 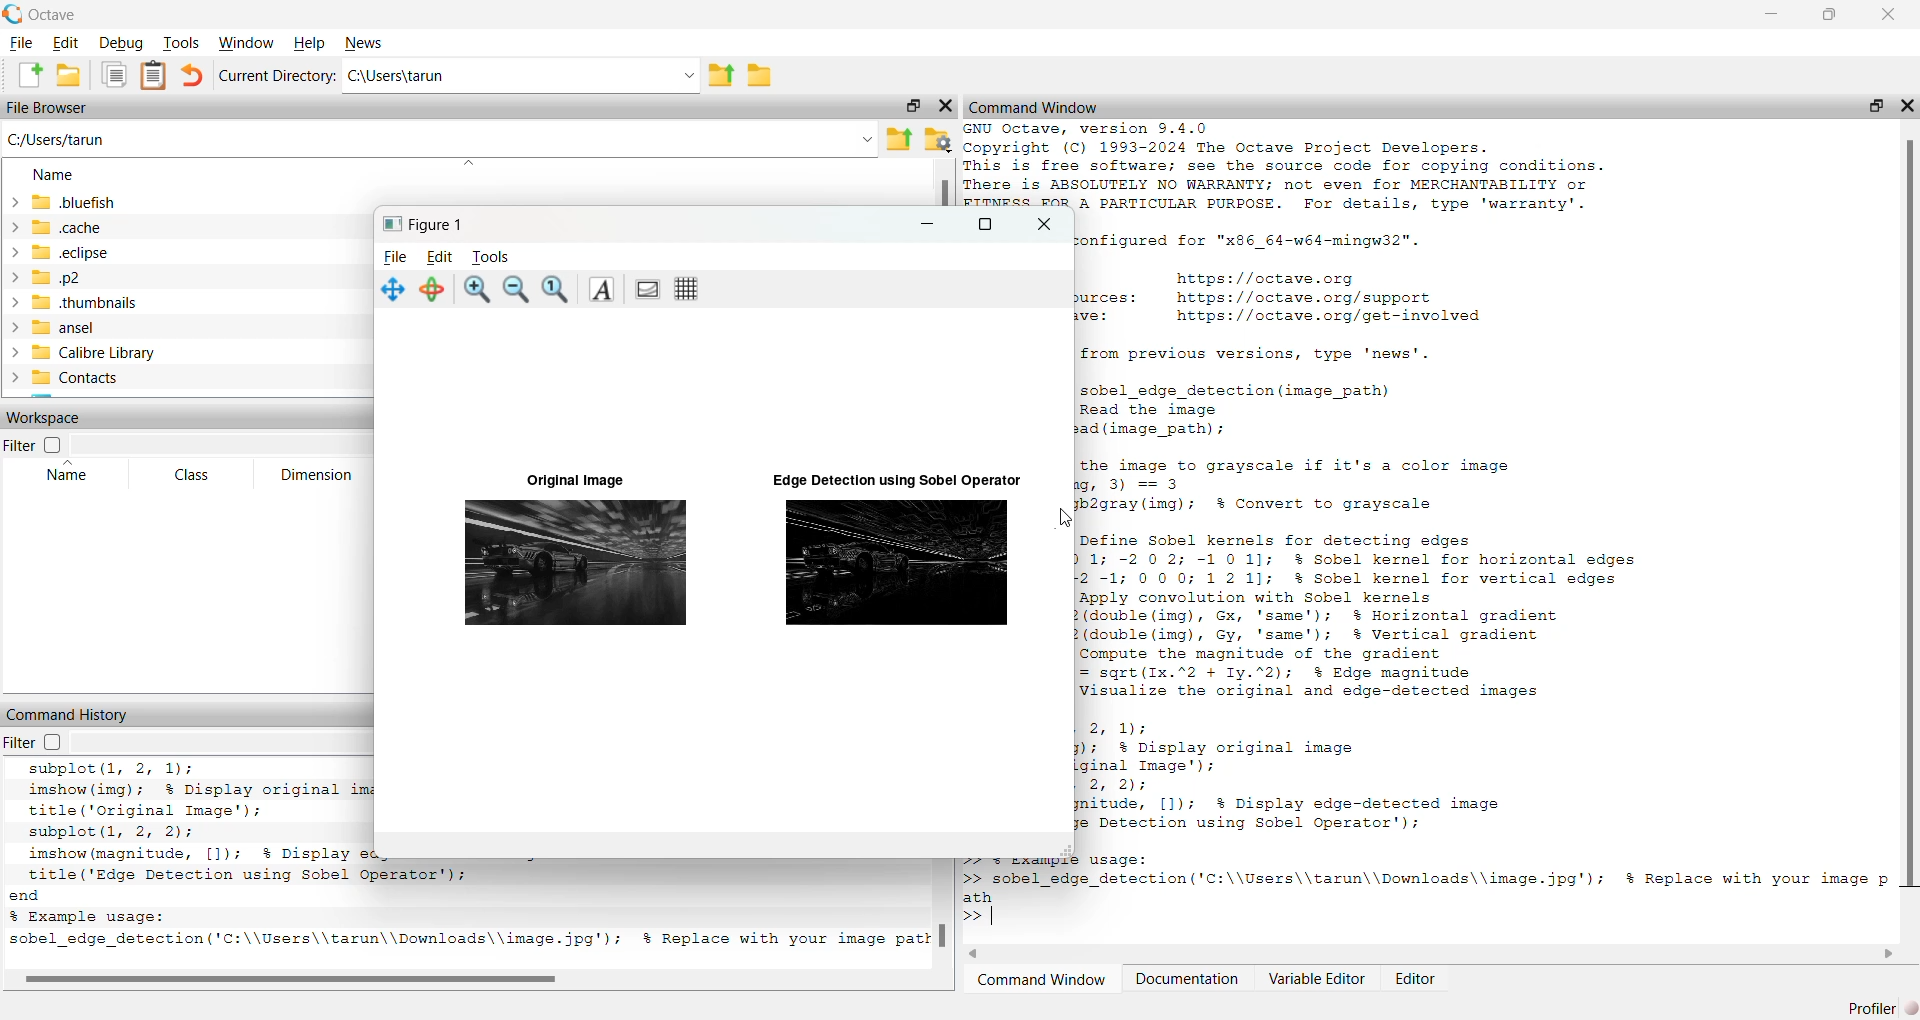 What do you see at coordinates (983, 229) in the screenshot?
I see `maximize` at bounding box center [983, 229].